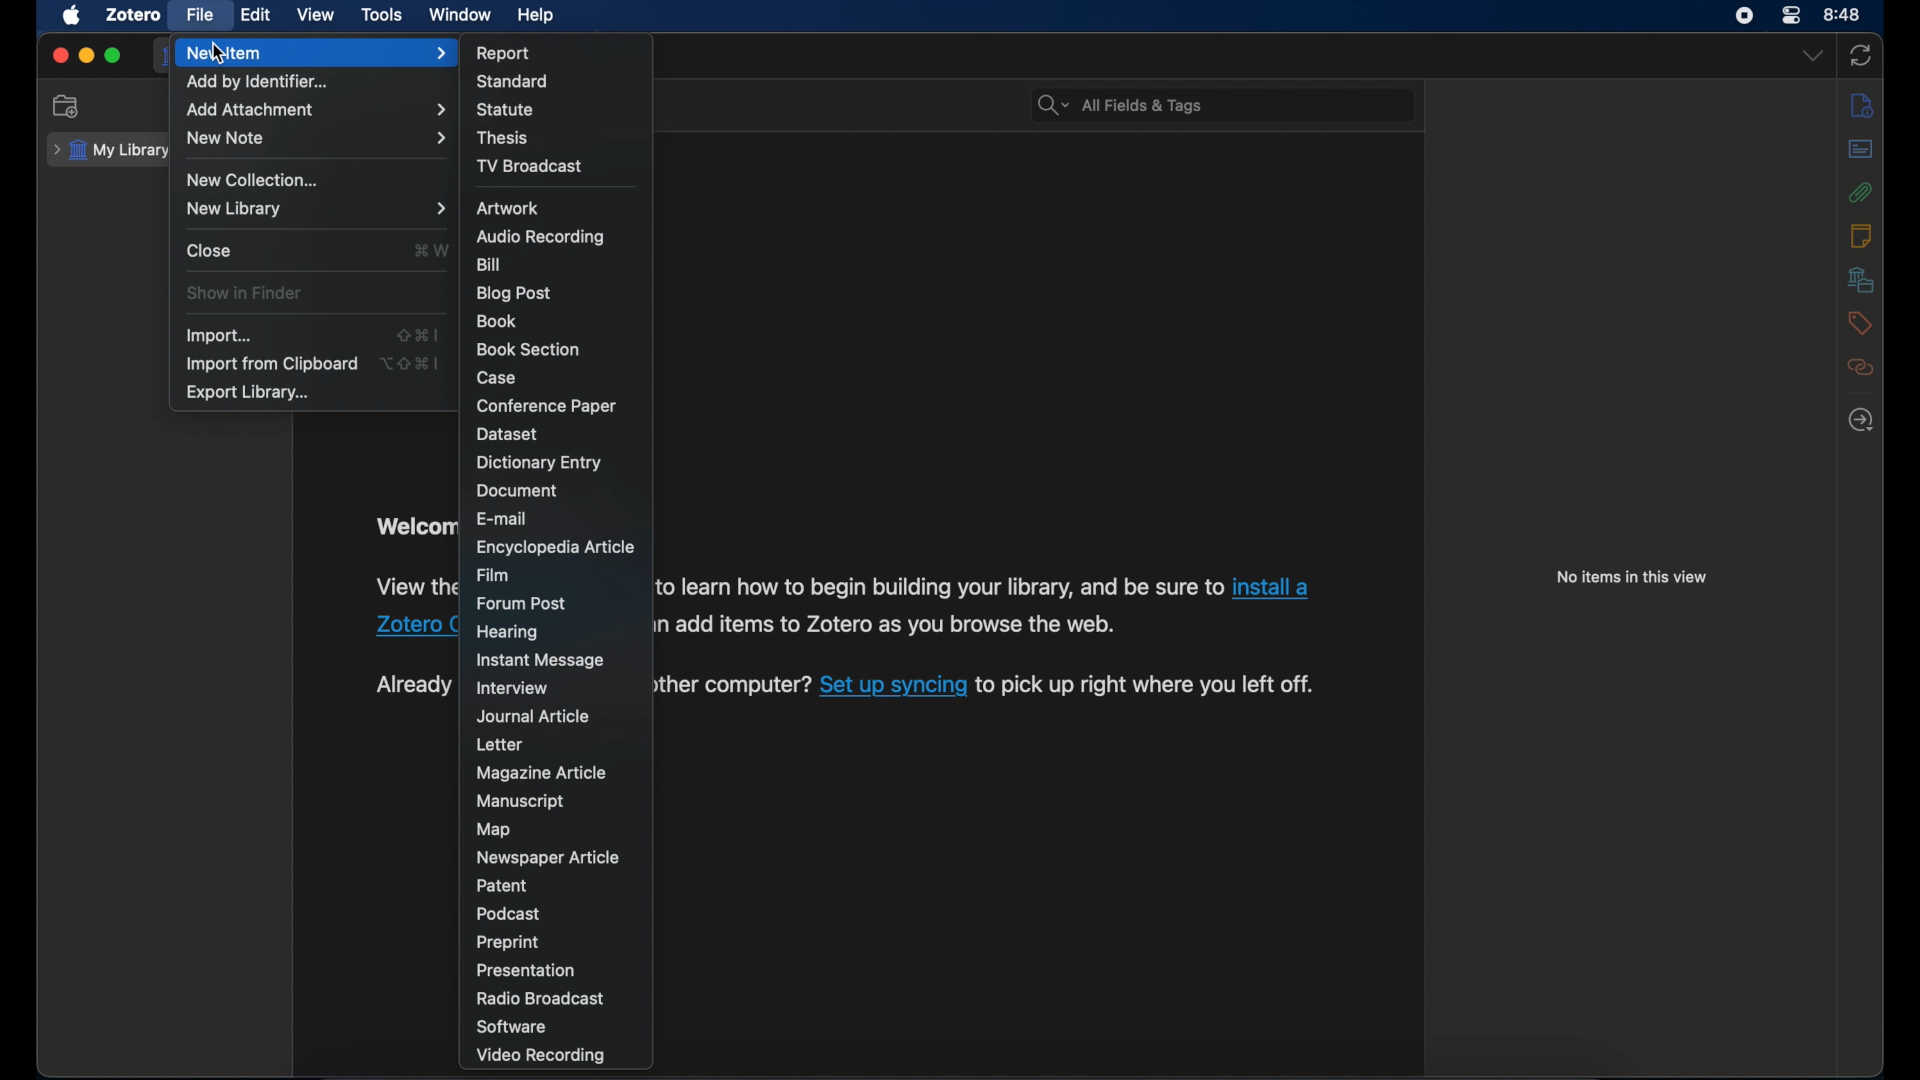 This screenshot has width=1920, height=1080. I want to click on software information, so click(1146, 688).